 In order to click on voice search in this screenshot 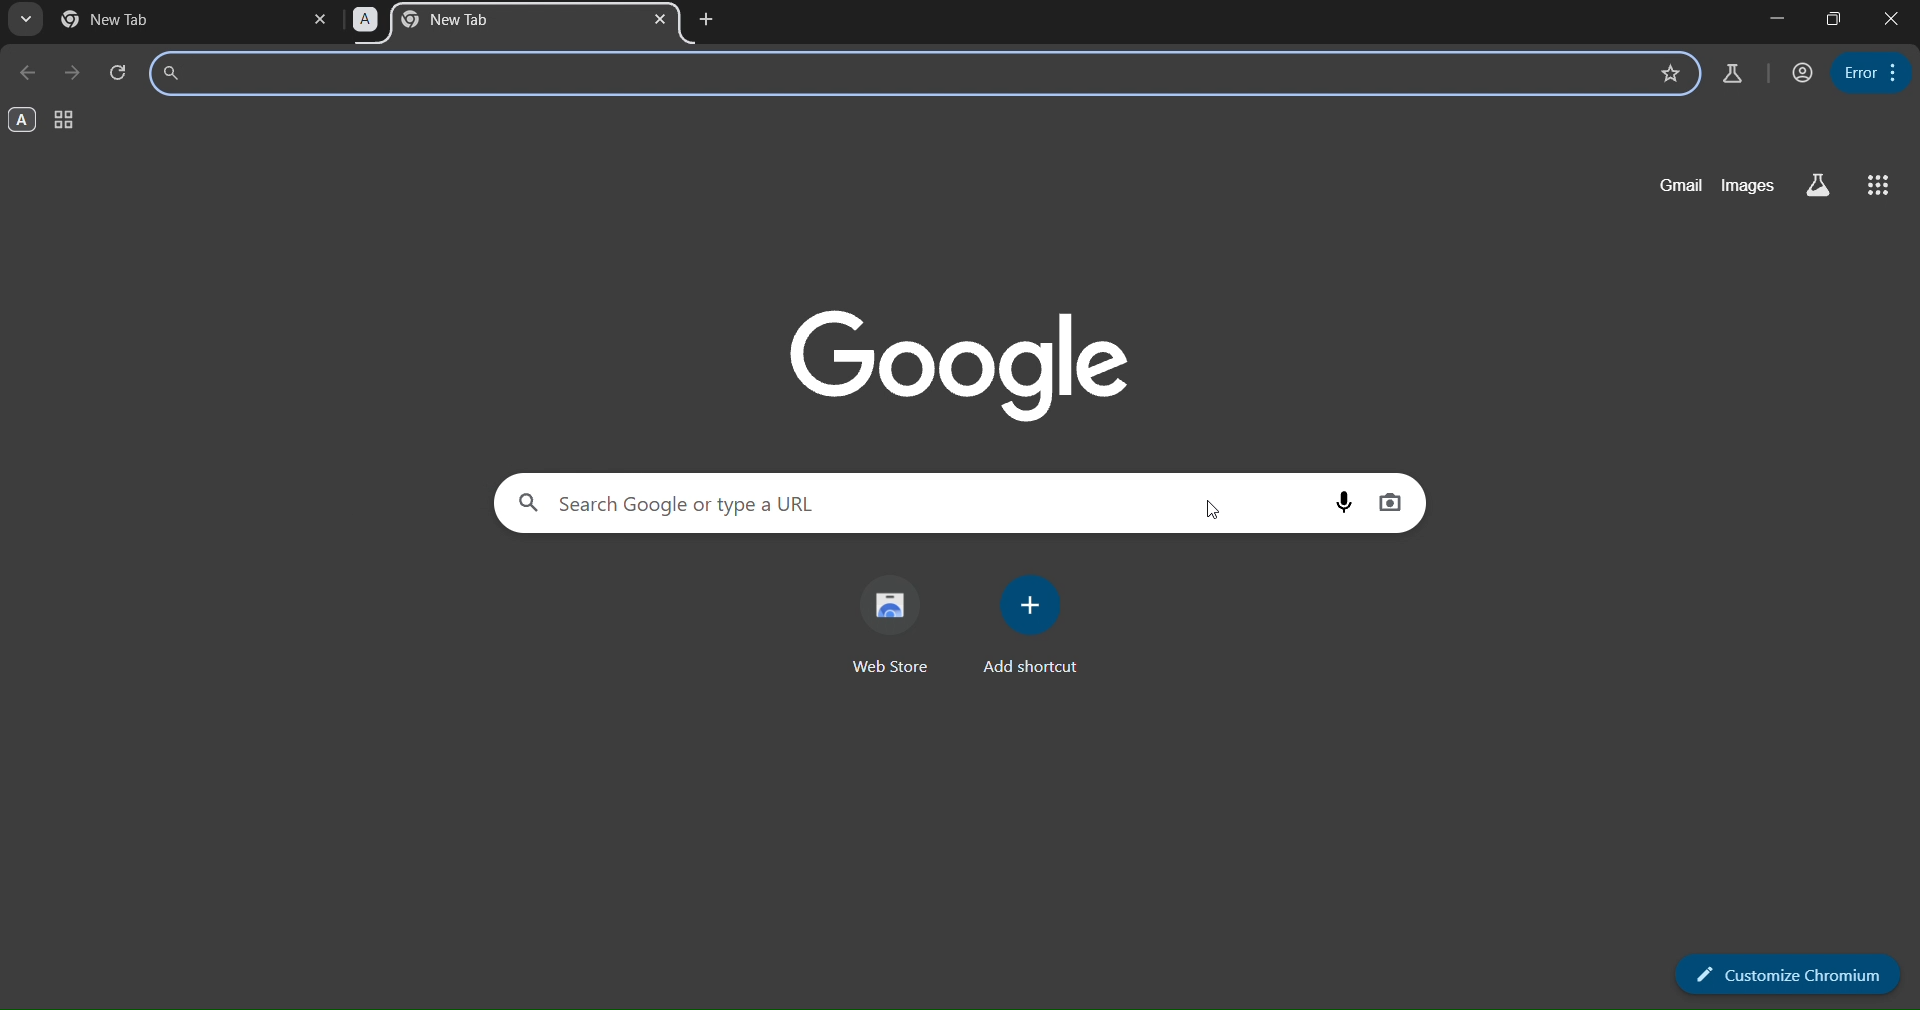, I will do `click(1342, 502)`.